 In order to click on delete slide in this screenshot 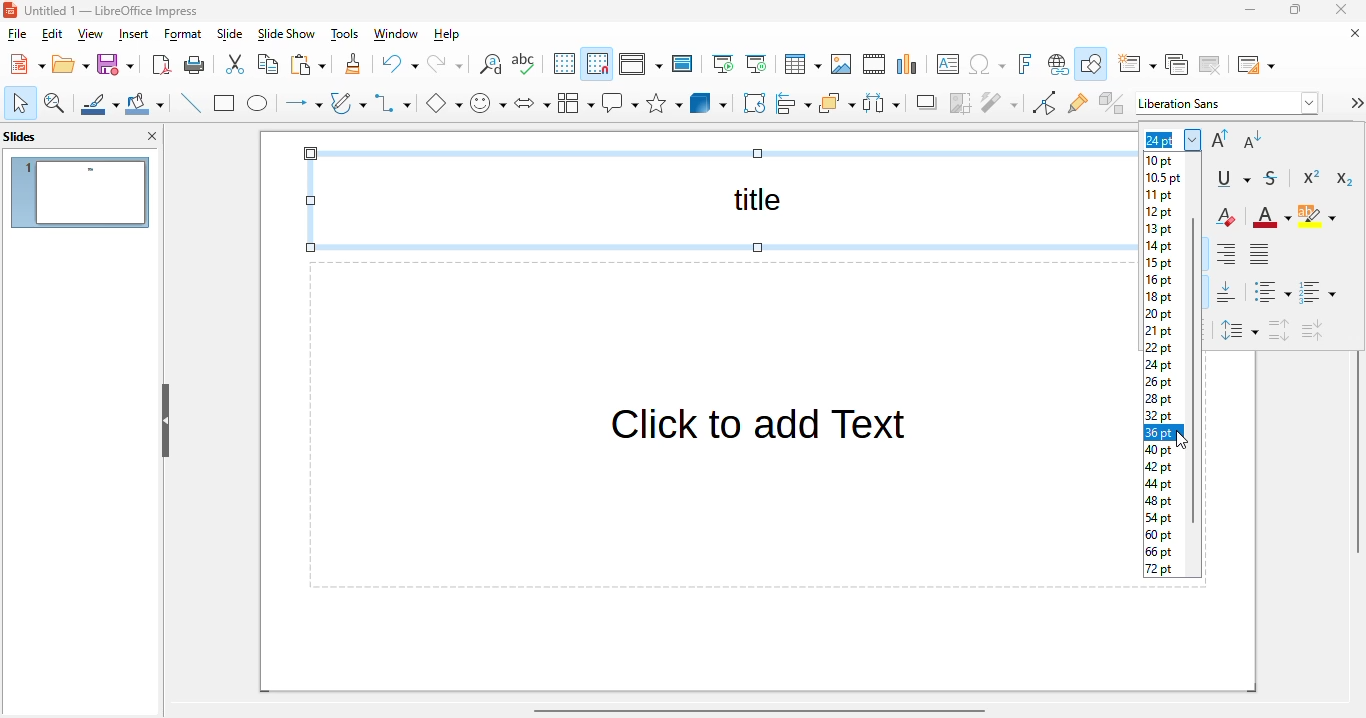, I will do `click(1210, 65)`.